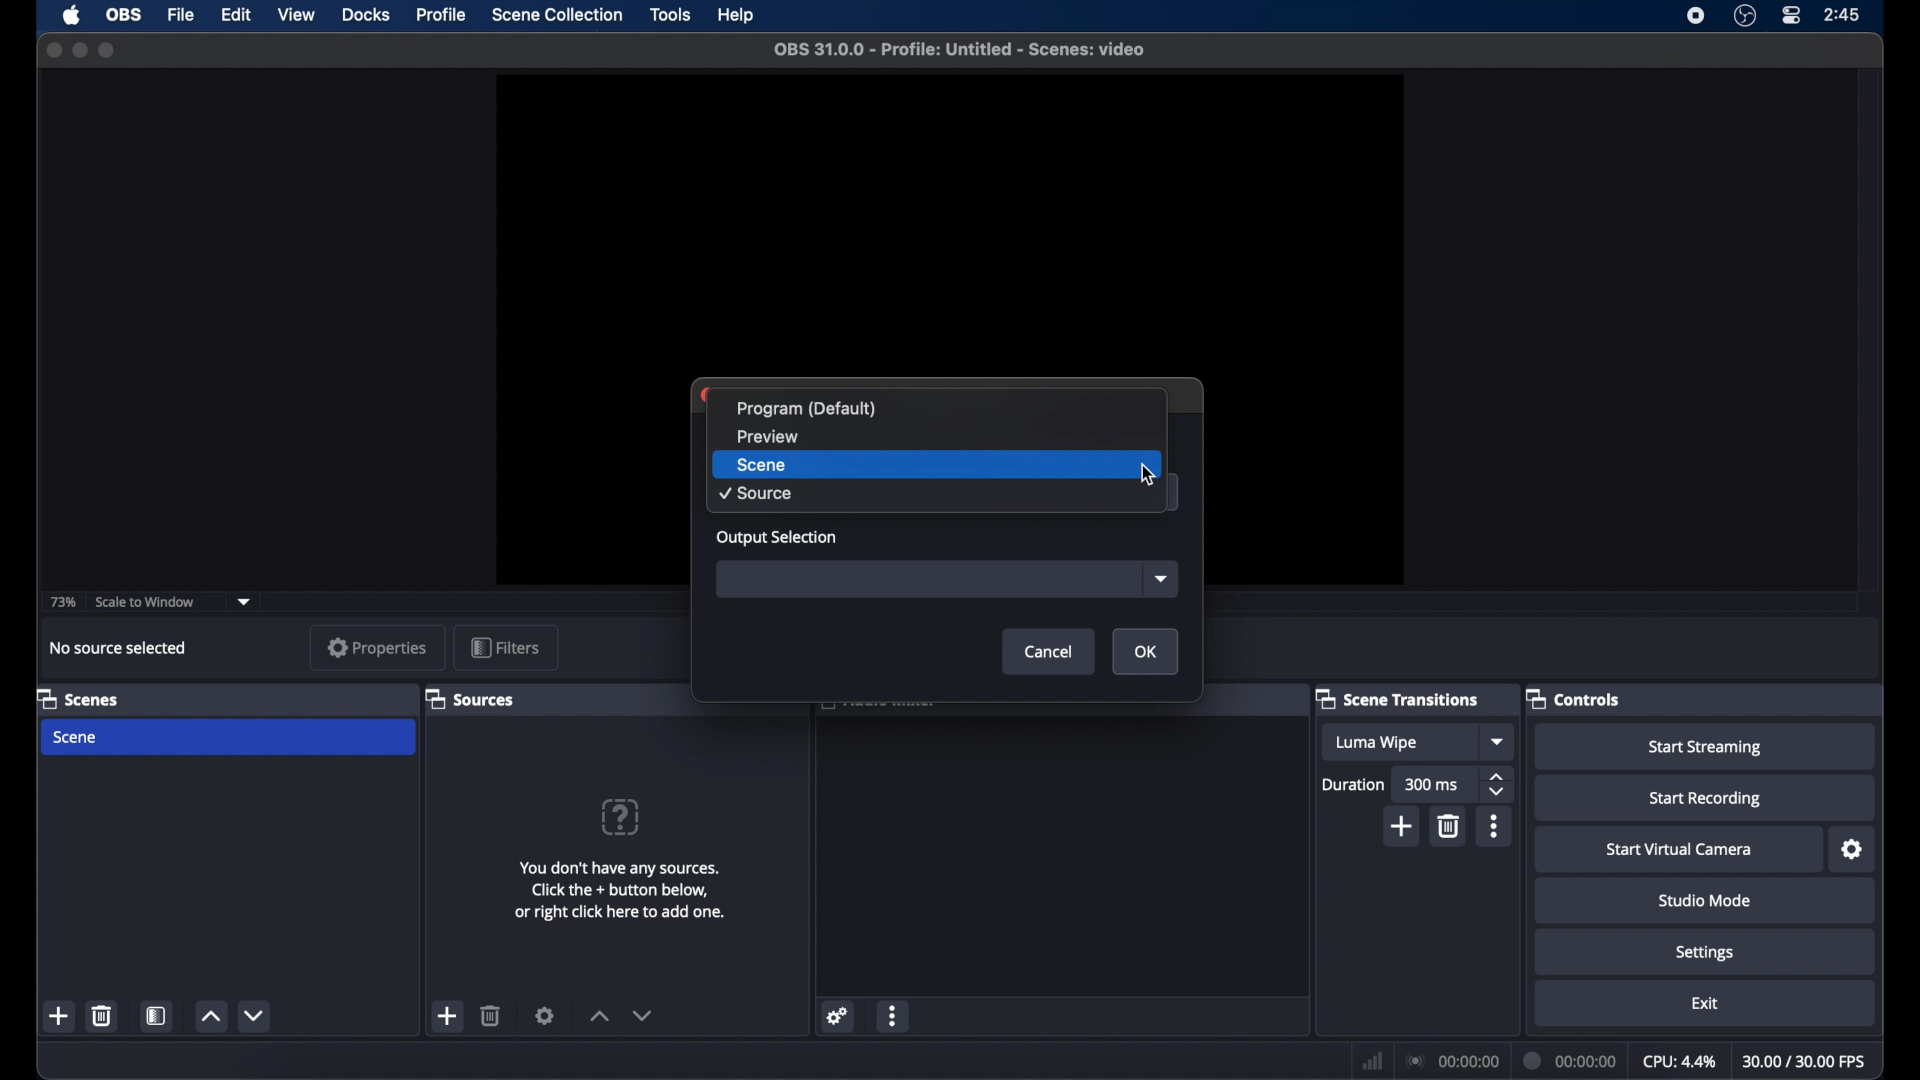 Image resolution: width=1920 pixels, height=1080 pixels. I want to click on dropdown, so click(1499, 741).